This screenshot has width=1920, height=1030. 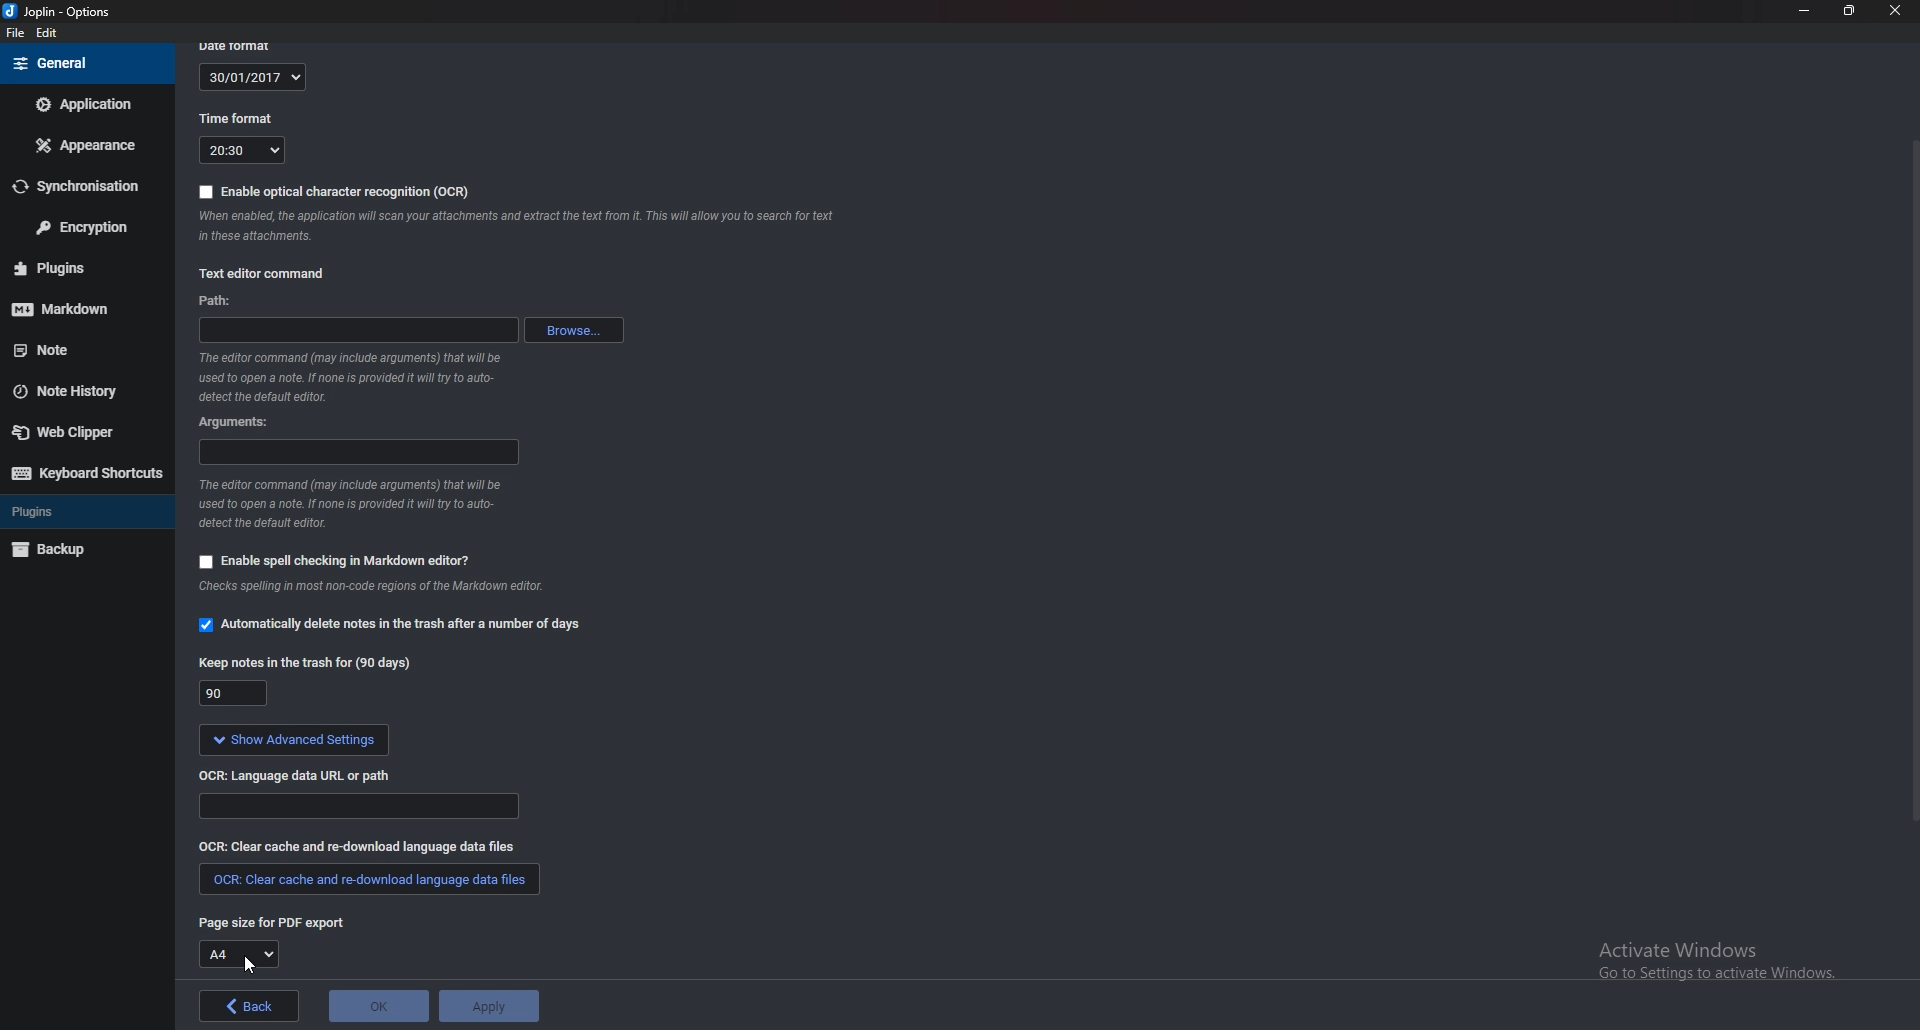 I want to click on clear cache and redownload language data, so click(x=355, y=847).